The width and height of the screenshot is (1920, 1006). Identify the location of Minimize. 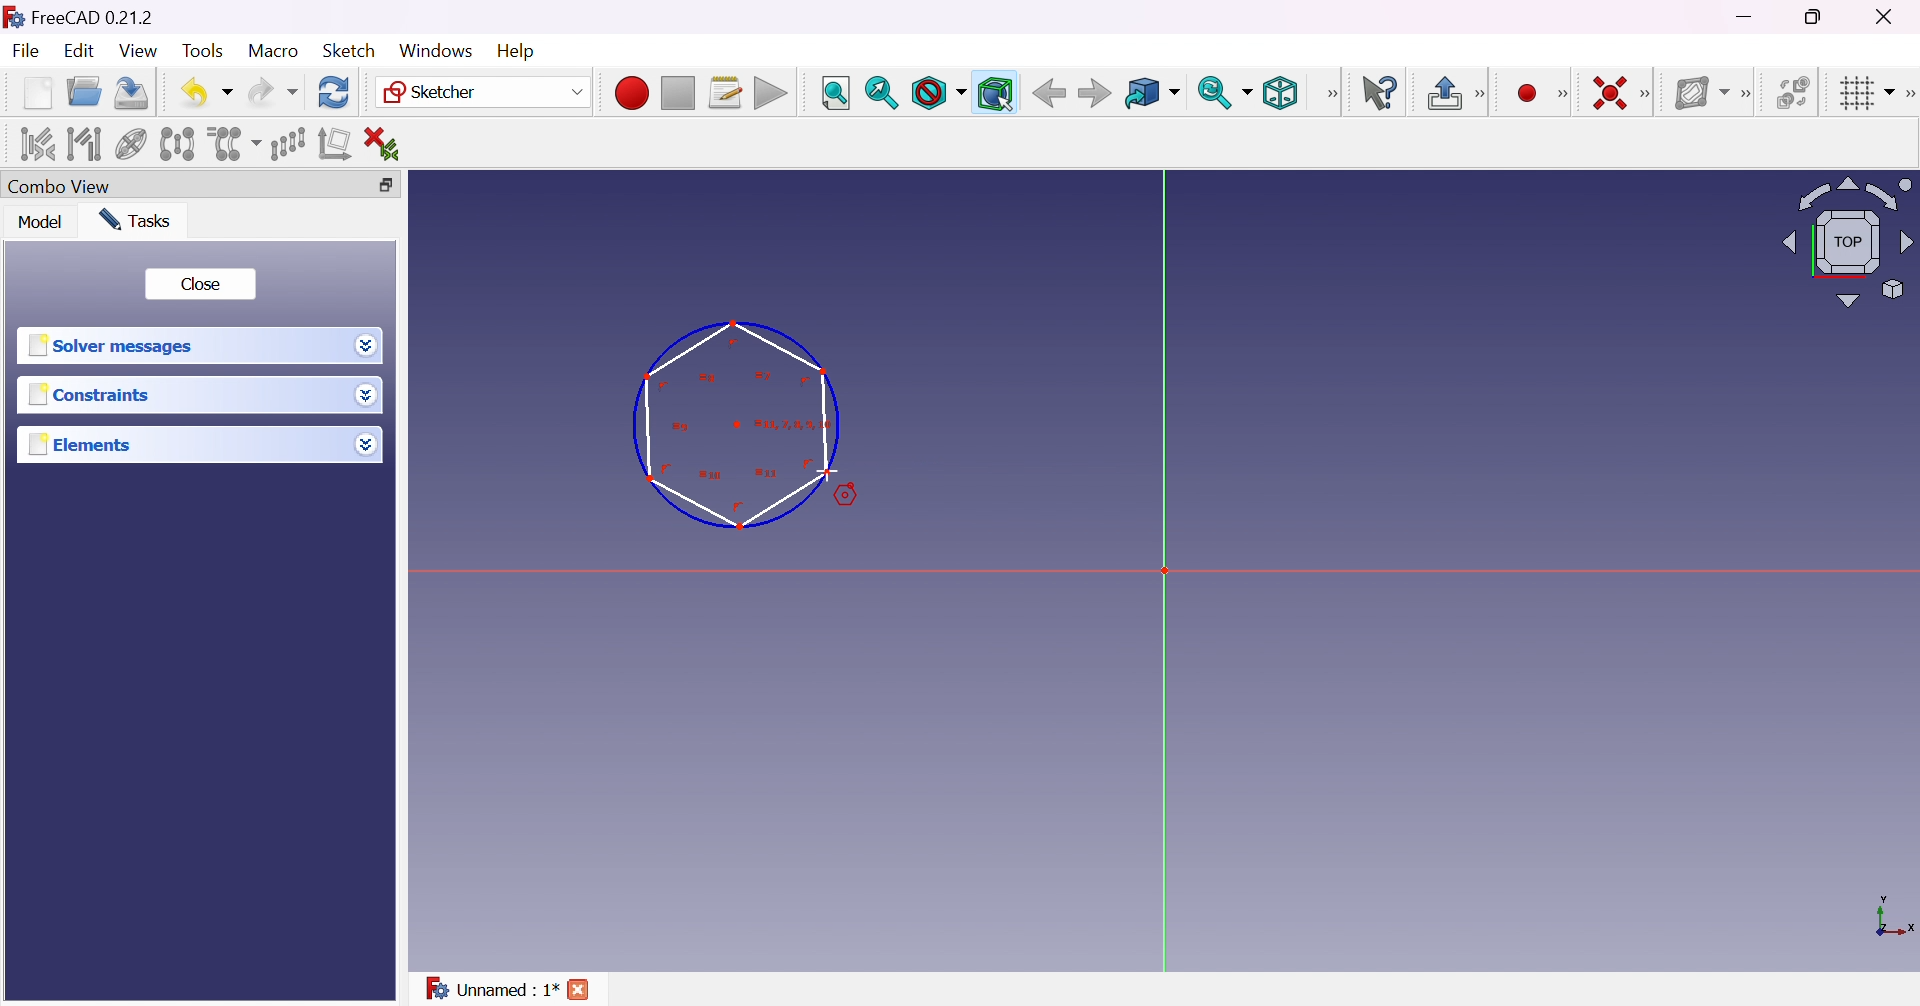
(1747, 16).